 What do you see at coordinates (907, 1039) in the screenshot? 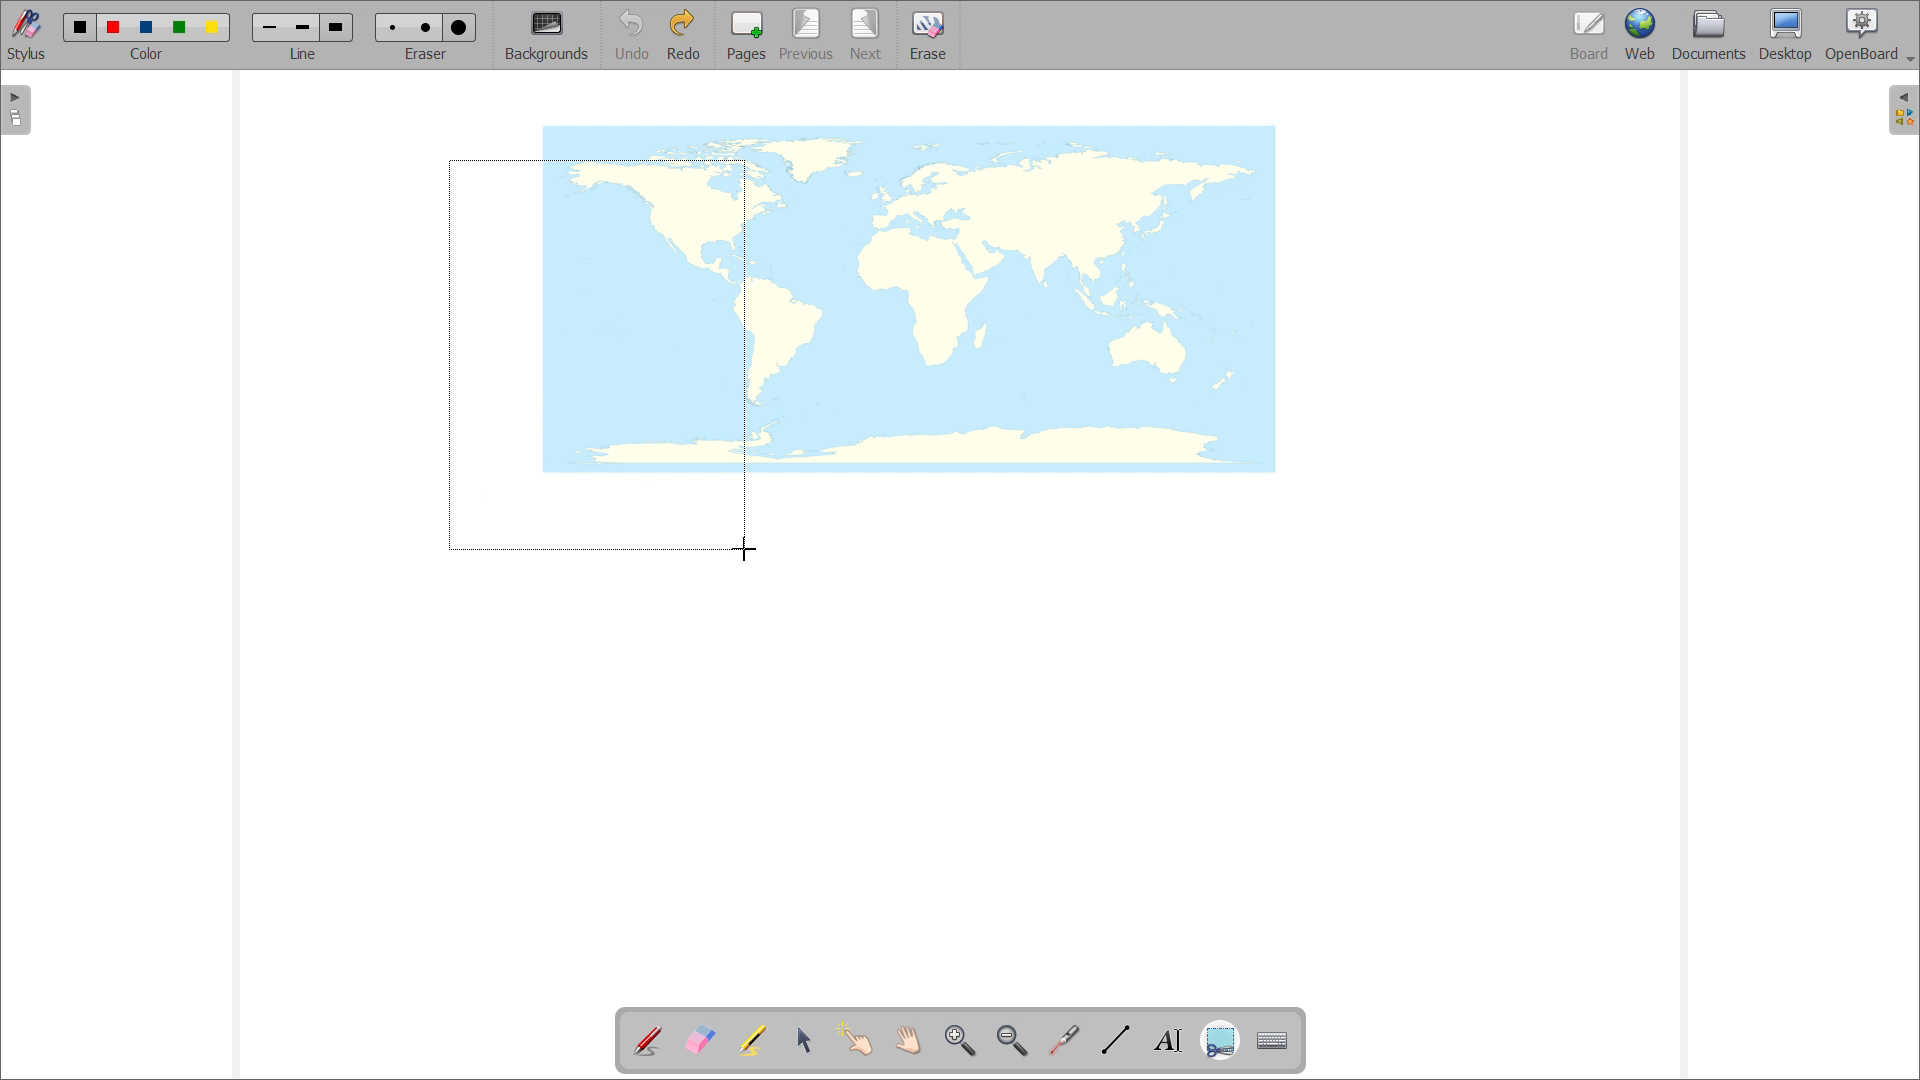
I see `scroll page` at bounding box center [907, 1039].